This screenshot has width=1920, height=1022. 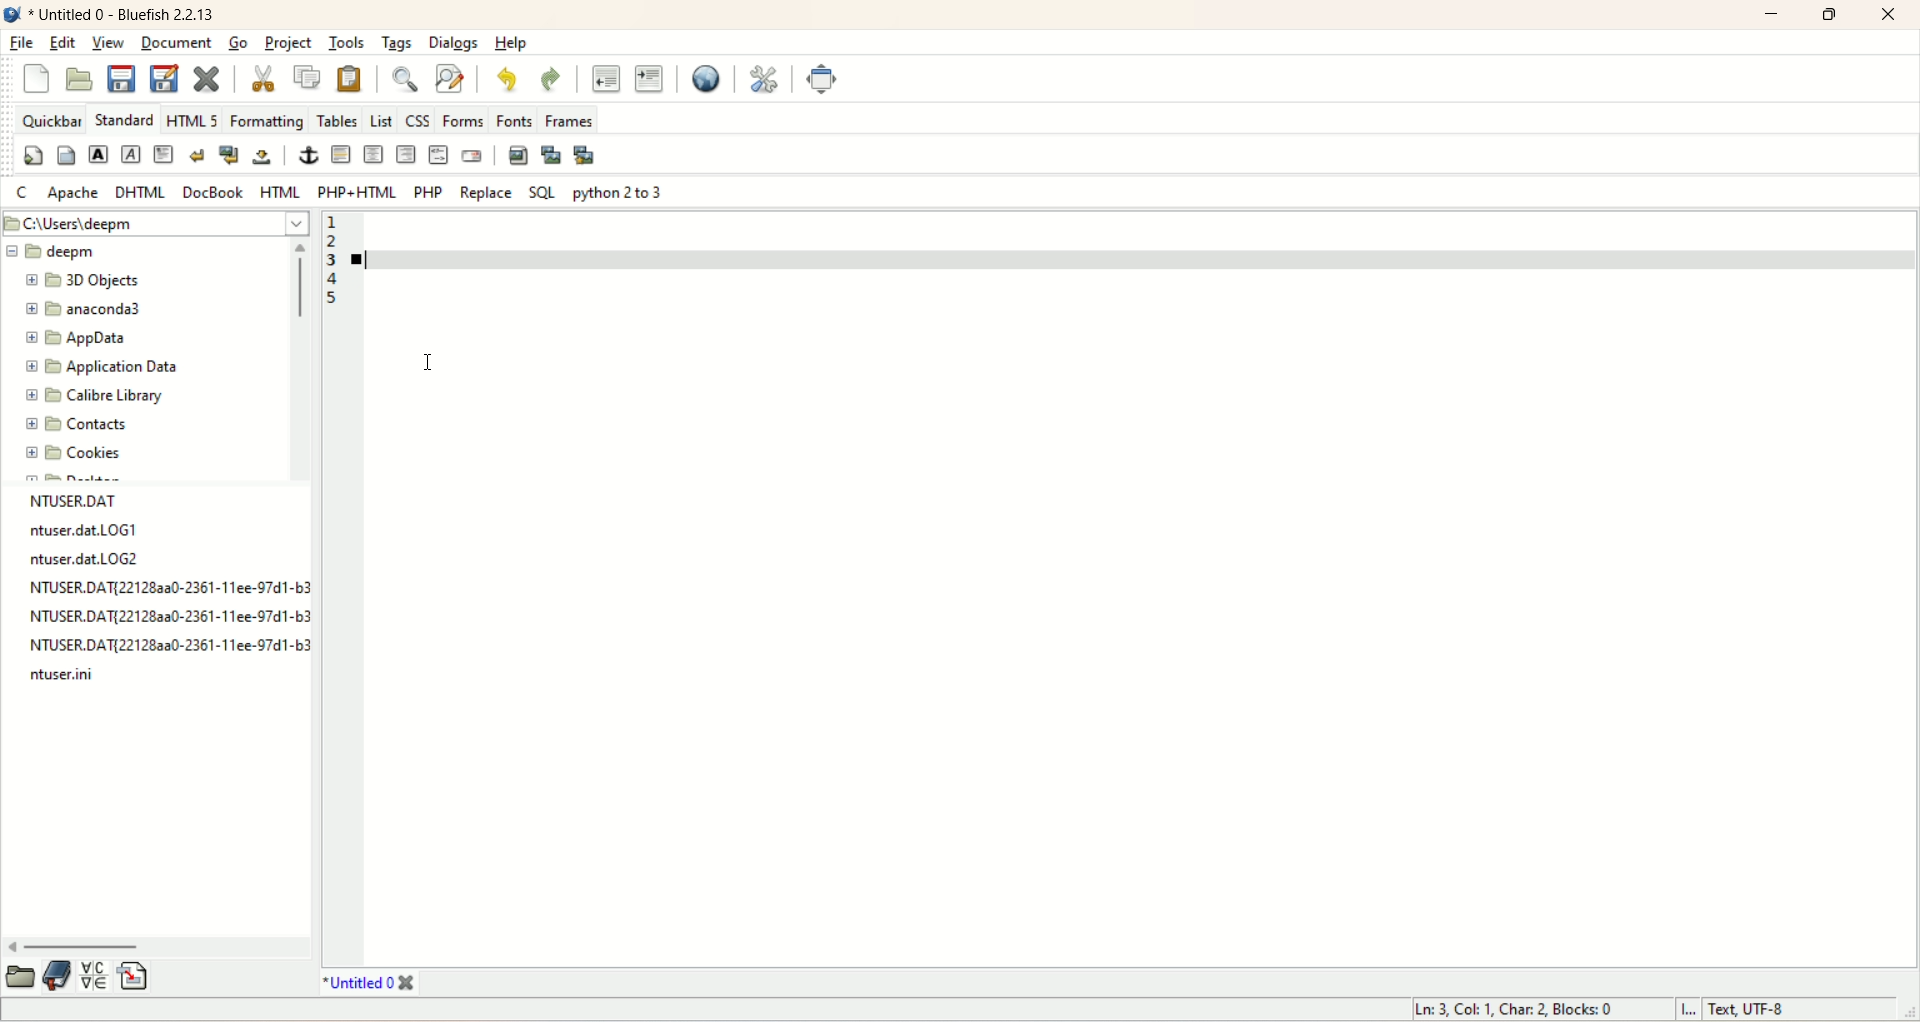 What do you see at coordinates (568, 118) in the screenshot?
I see `frames` at bounding box center [568, 118].